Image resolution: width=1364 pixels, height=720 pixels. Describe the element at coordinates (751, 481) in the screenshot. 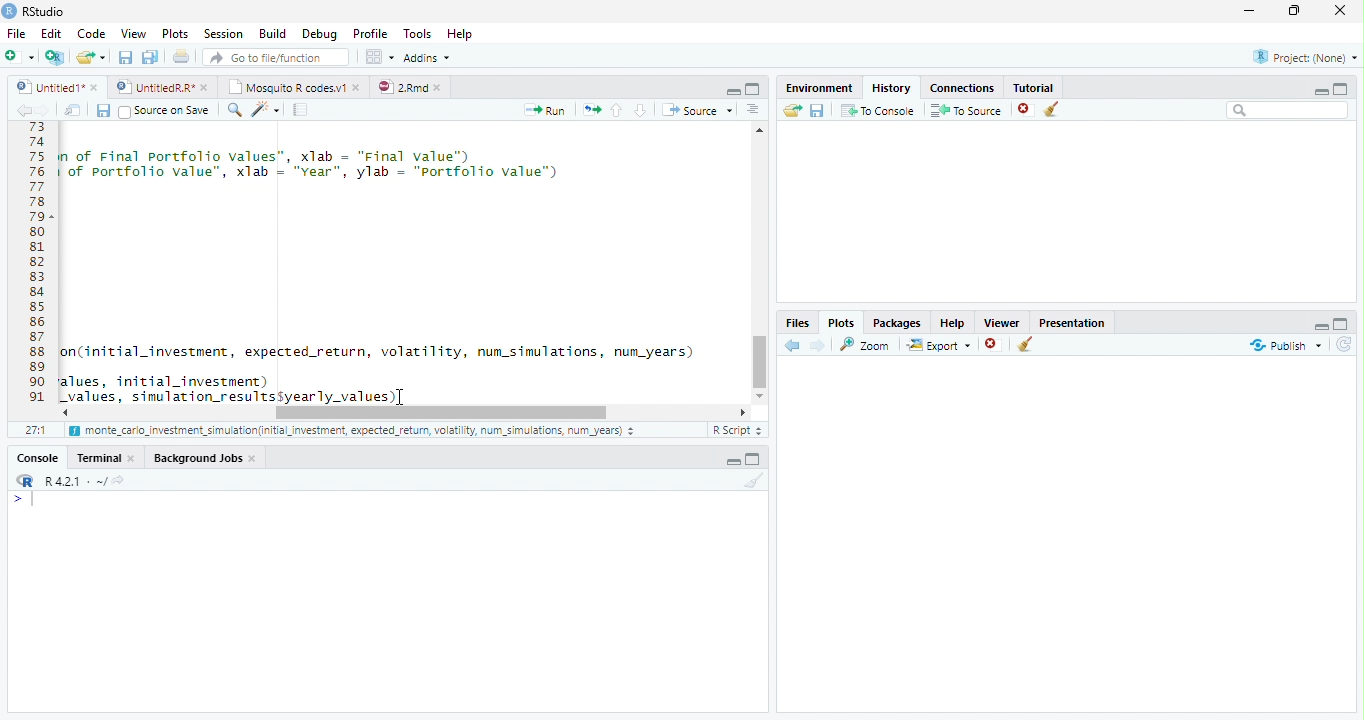

I see `Clear` at that location.